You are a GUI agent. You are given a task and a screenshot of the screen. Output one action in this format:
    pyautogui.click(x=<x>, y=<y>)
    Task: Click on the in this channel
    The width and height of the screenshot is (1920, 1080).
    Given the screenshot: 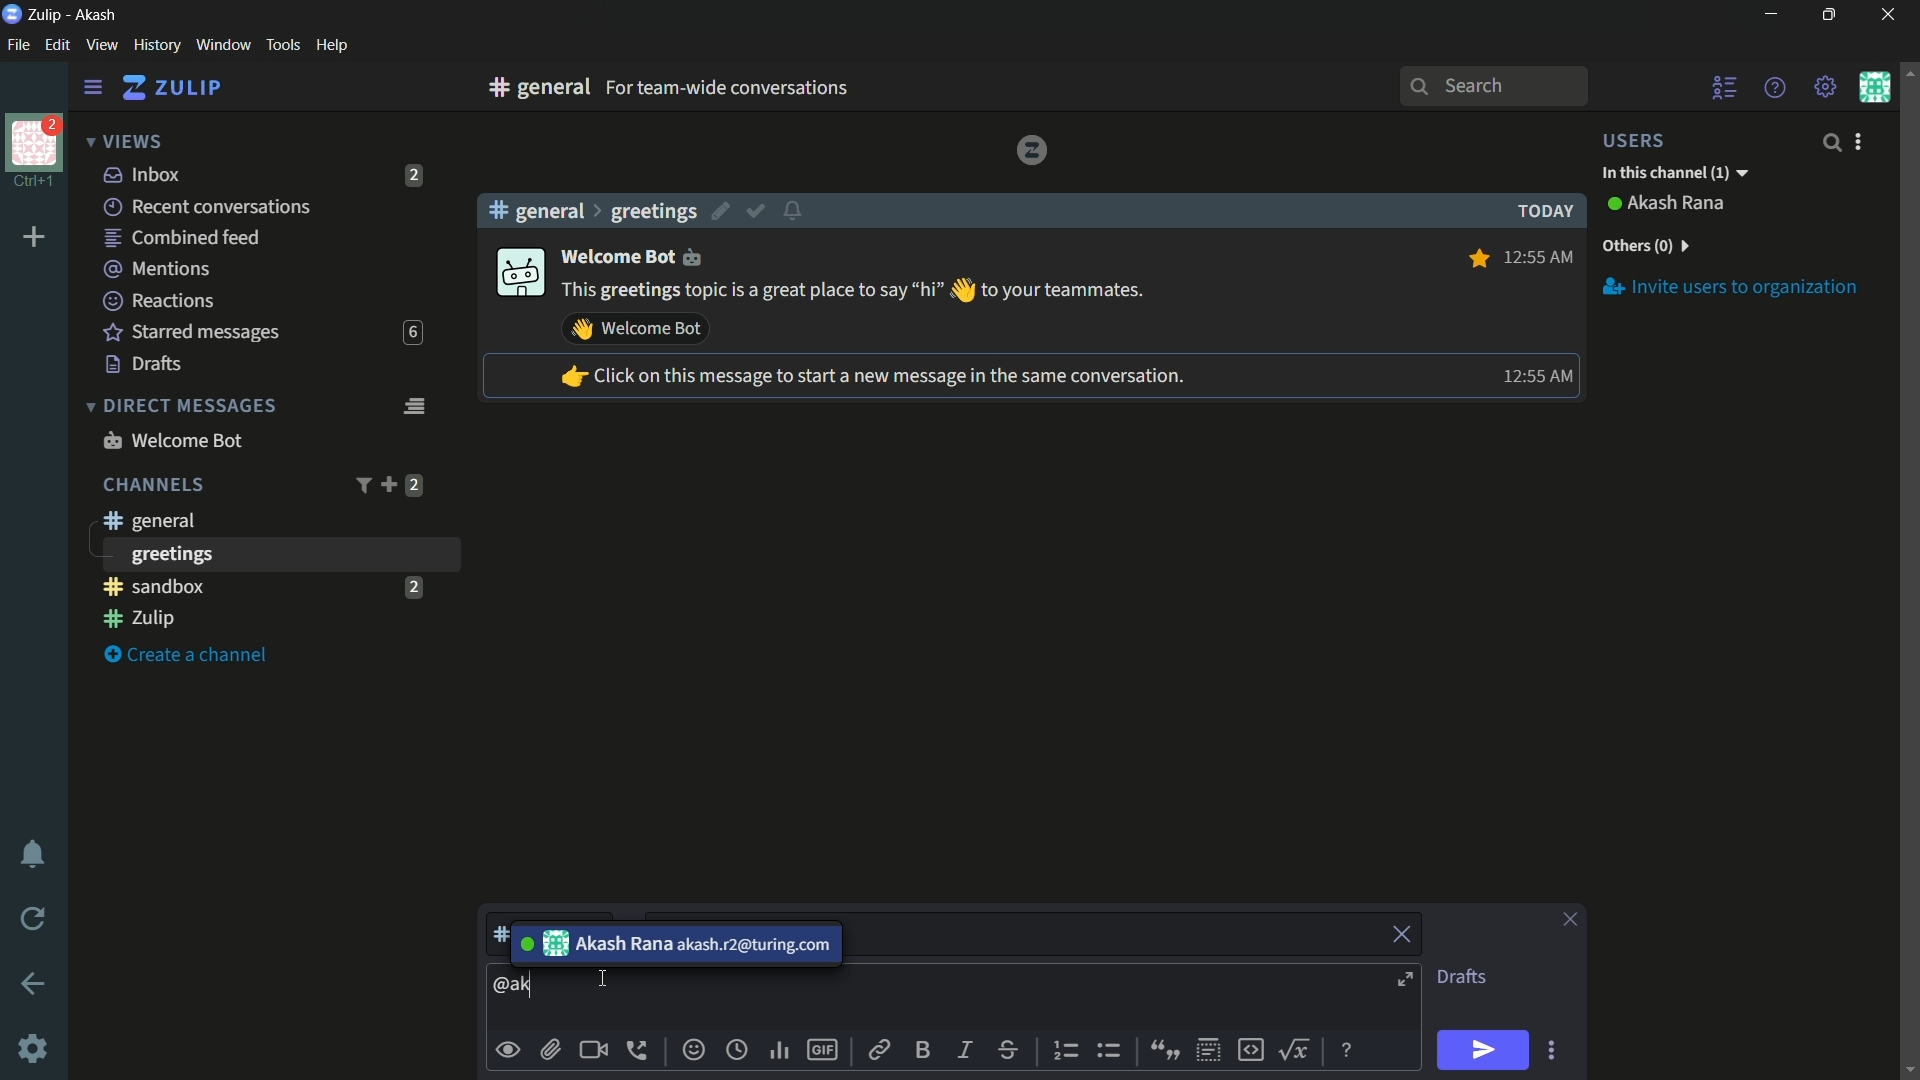 What is the action you would take?
    pyautogui.click(x=1675, y=174)
    